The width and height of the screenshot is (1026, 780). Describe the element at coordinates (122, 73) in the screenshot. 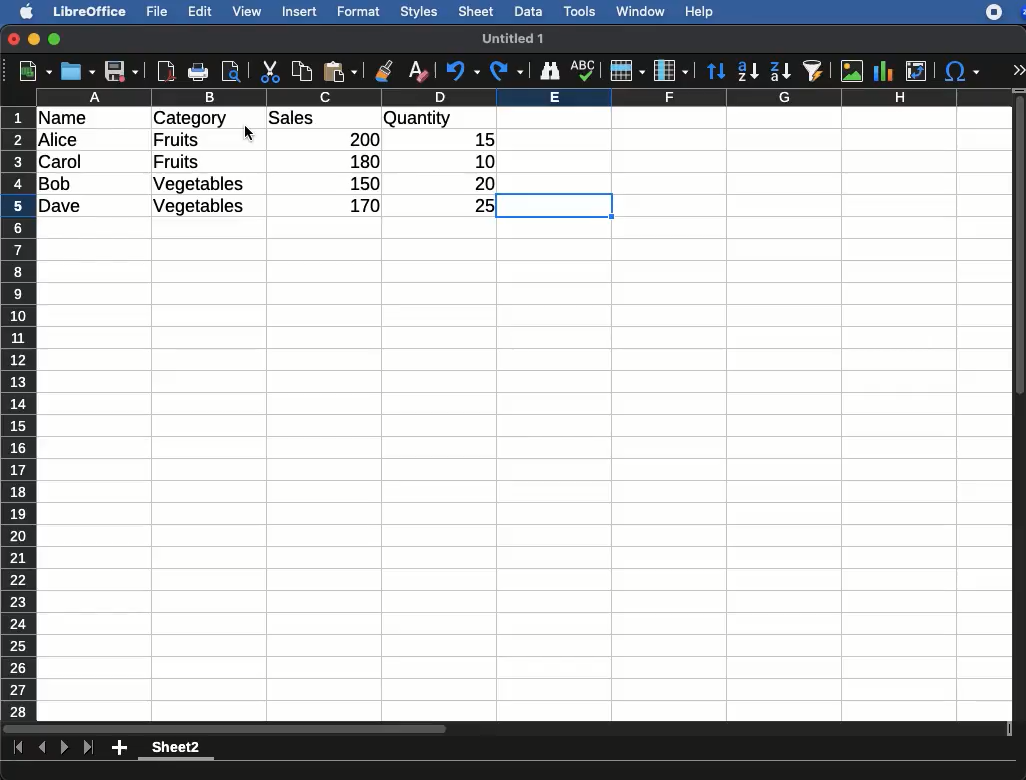

I see `save` at that location.